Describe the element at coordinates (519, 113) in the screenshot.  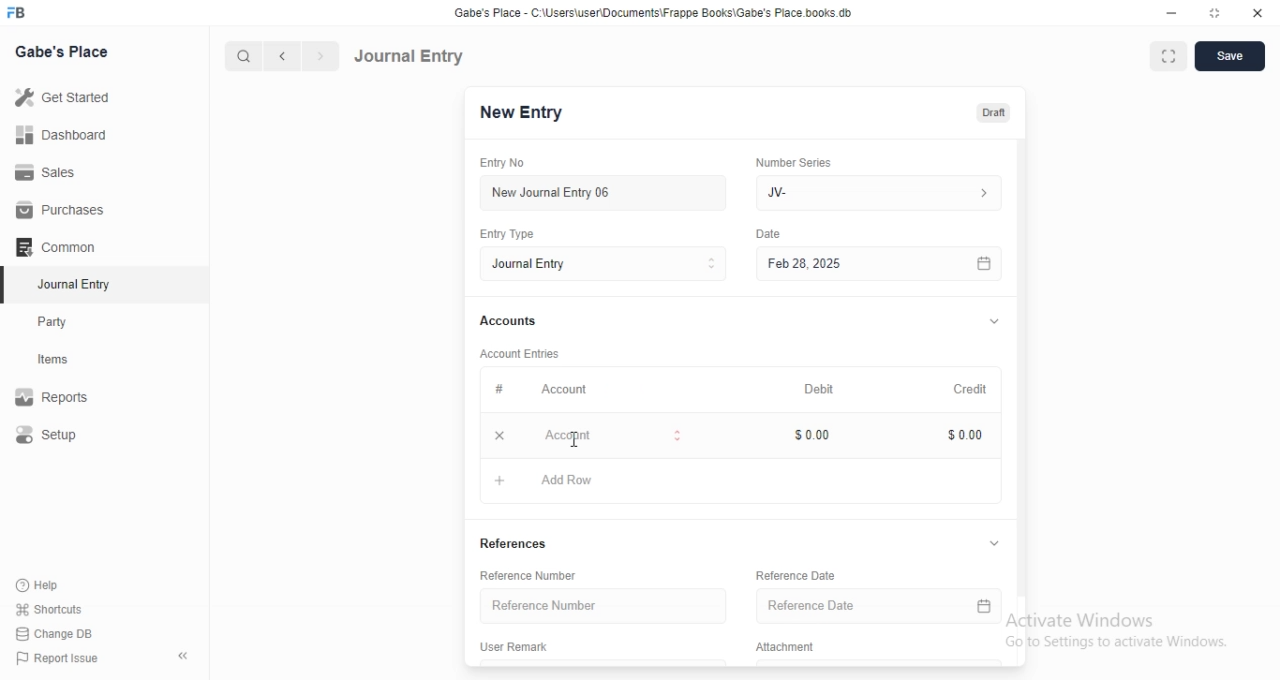
I see `New Entry` at that location.